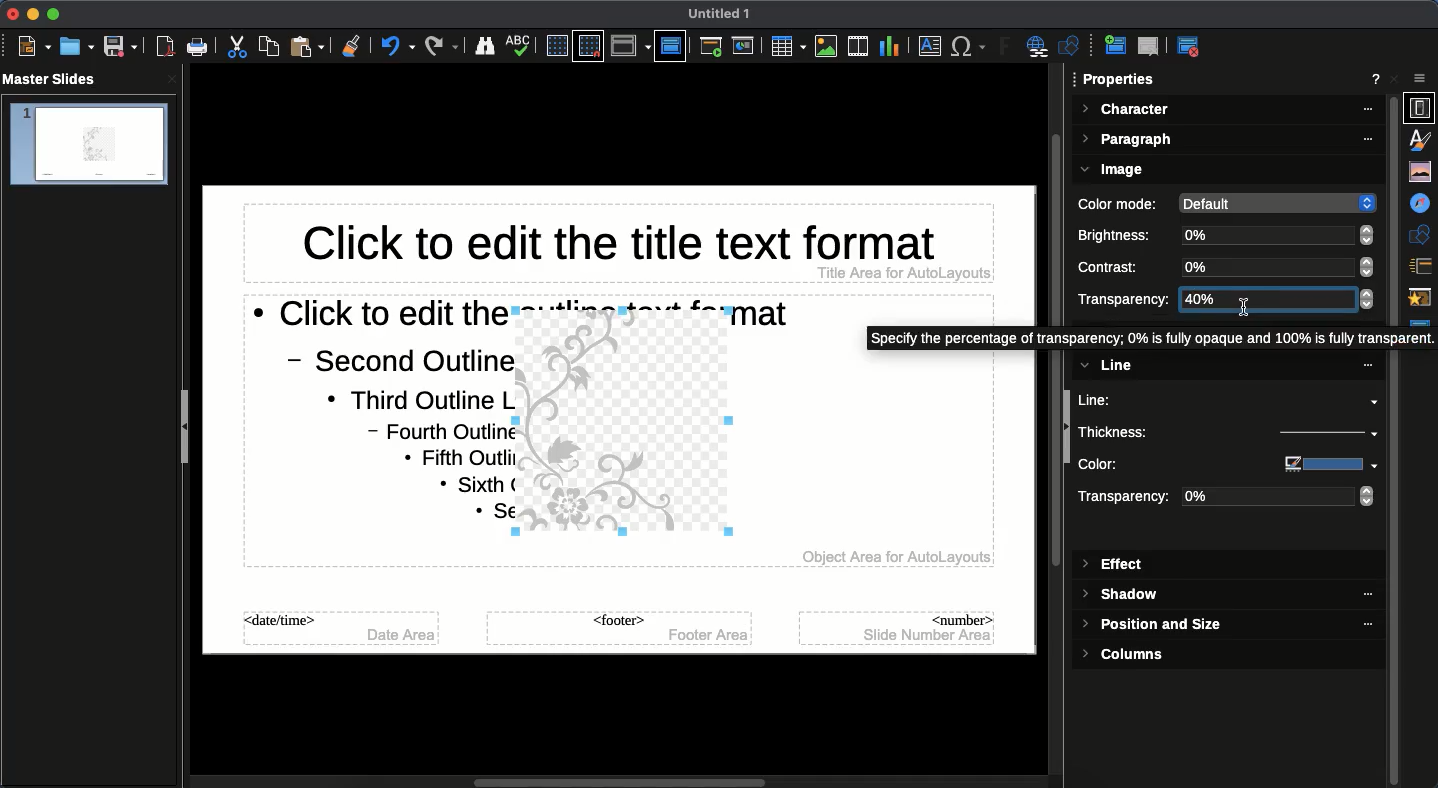 This screenshot has width=1438, height=788. What do you see at coordinates (588, 47) in the screenshot?
I see `Snap grid` at bounding box center [588, 47].